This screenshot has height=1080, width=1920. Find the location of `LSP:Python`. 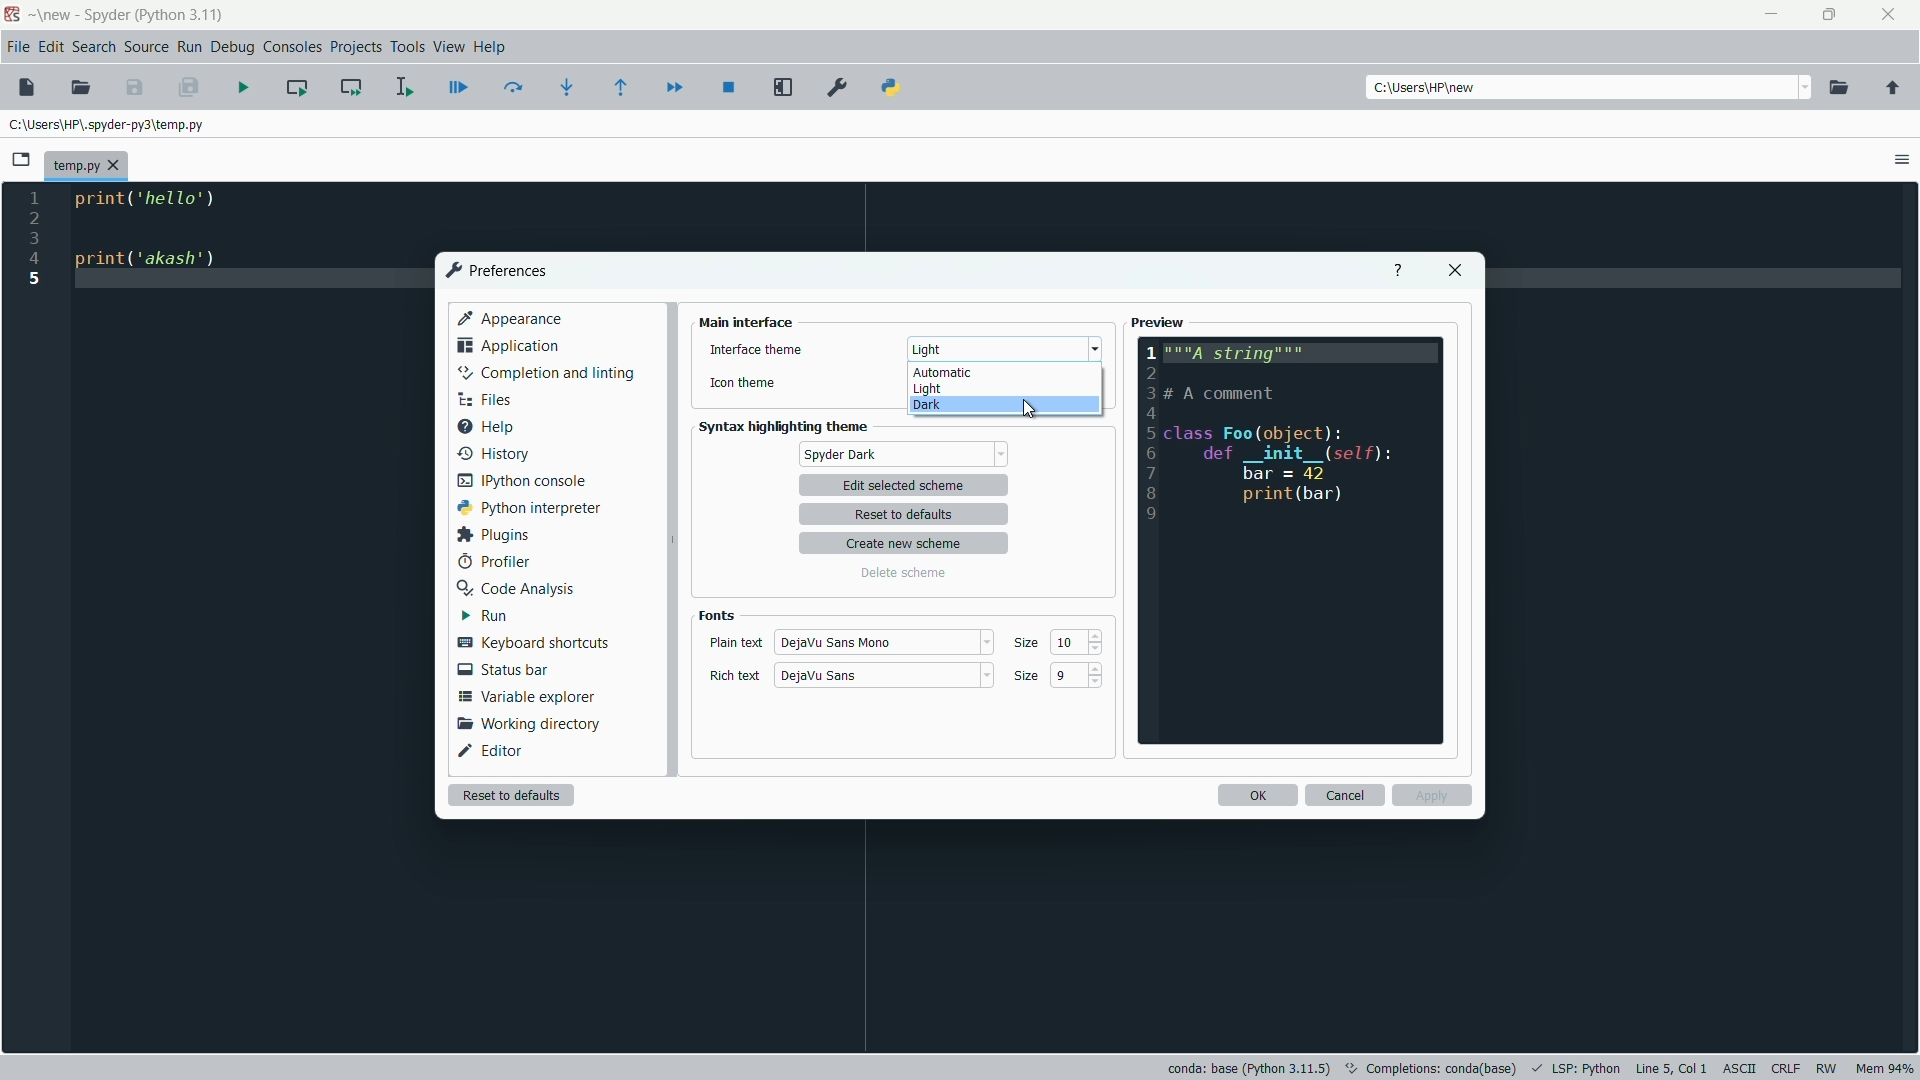

LSP:Python is located at coordinates (1587, 1068).